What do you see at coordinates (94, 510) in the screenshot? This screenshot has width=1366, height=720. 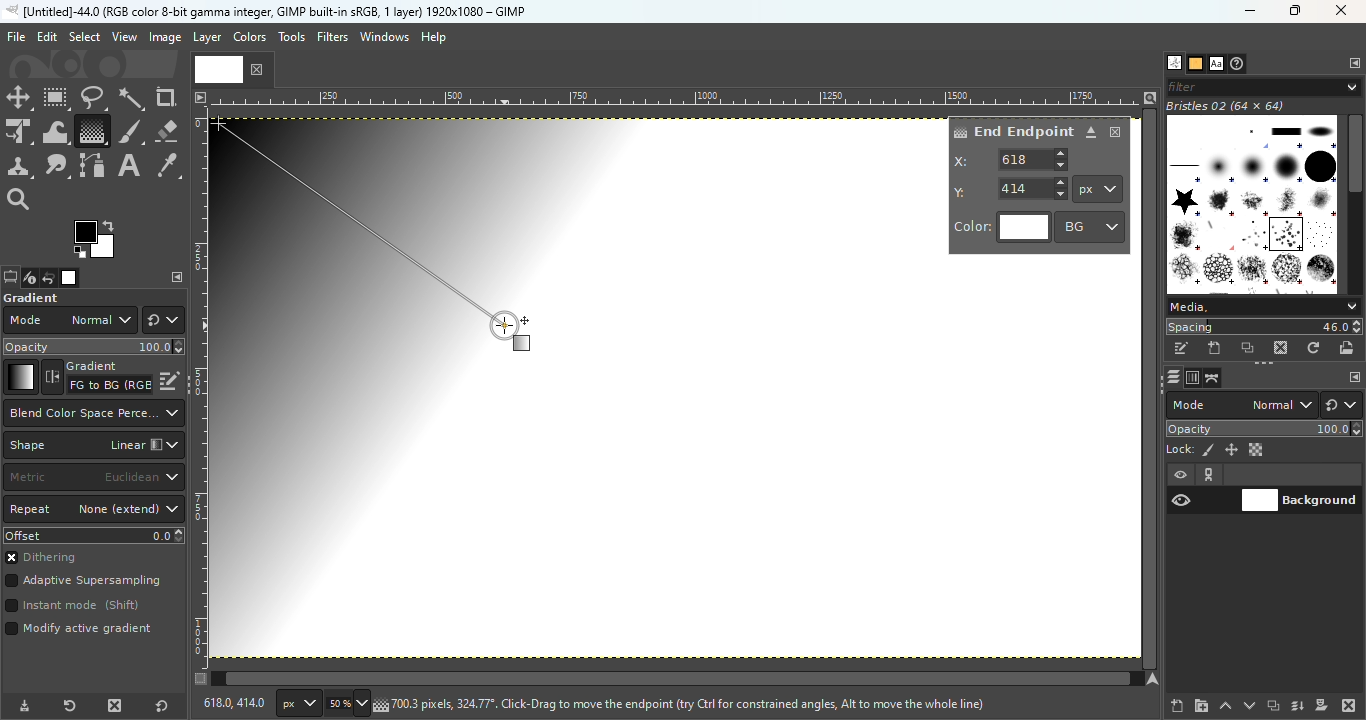 I see `Repeat` at bounding box center [94, 510].